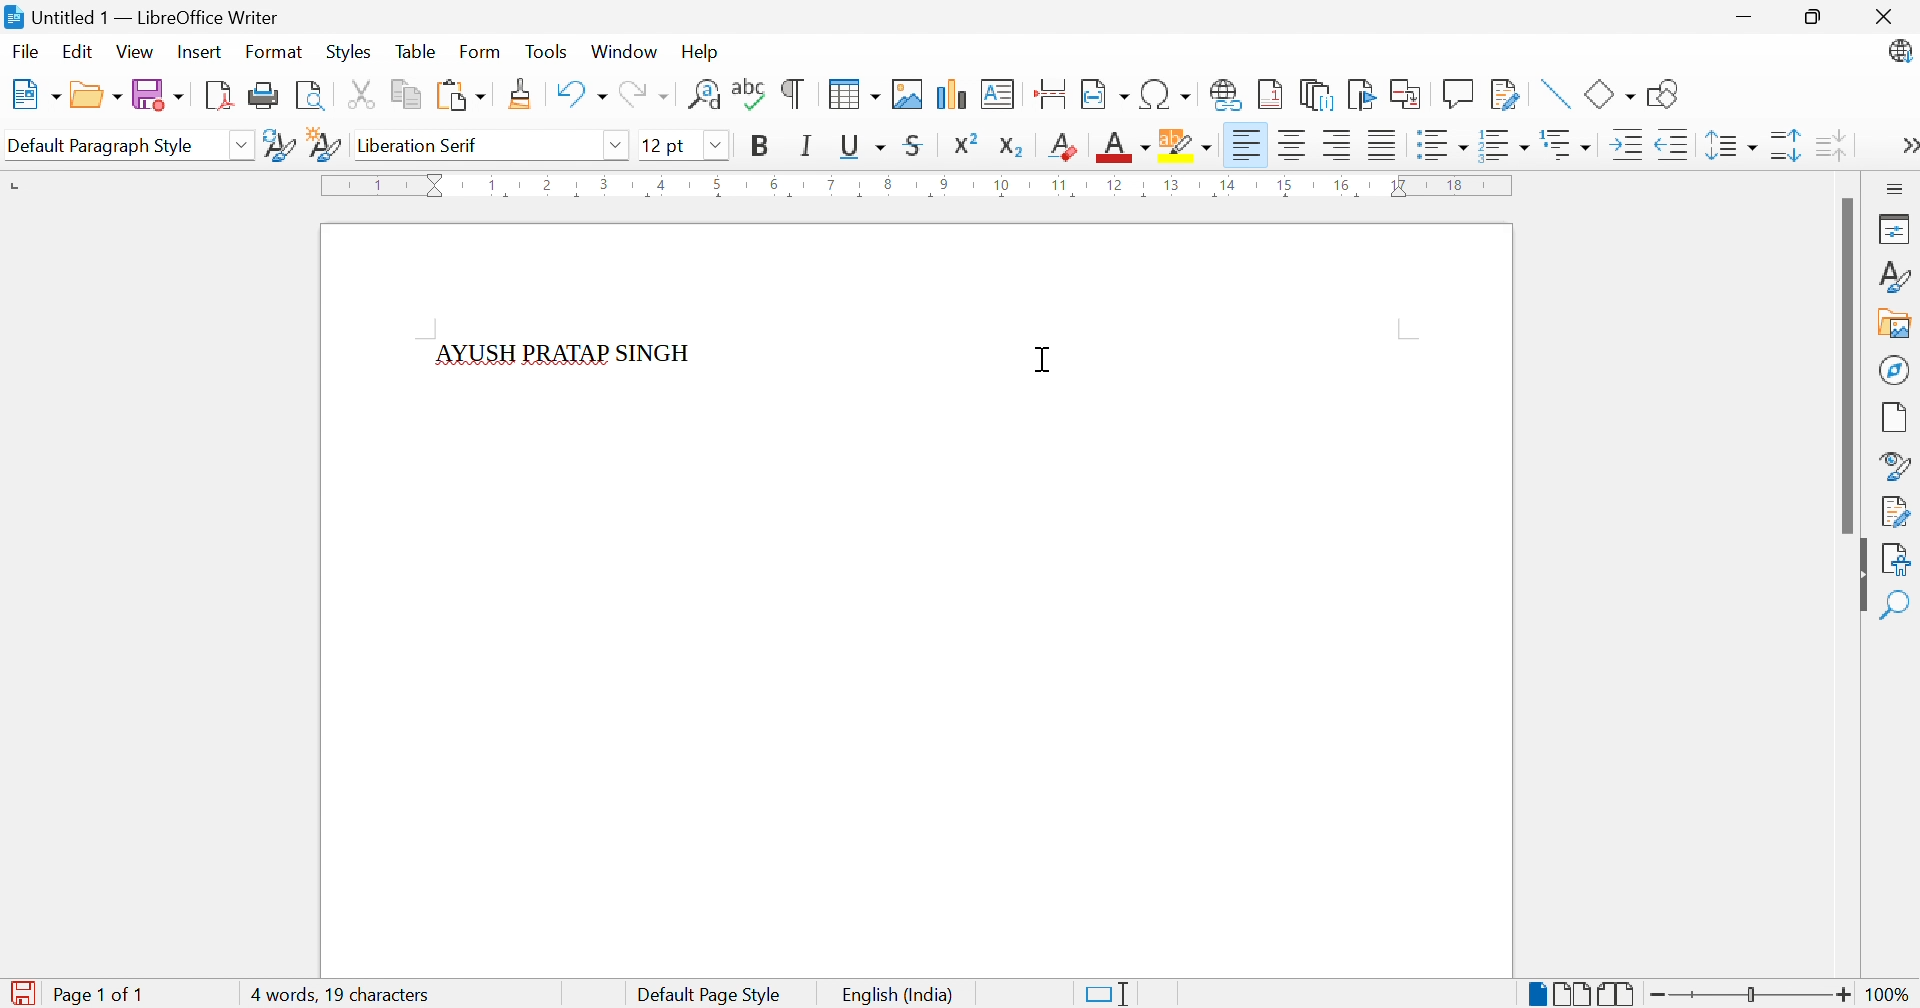 The image size is (1920, 1008). Describe the element at coordinates (1103, 94) in the screenshot. I see `Insert Field` at that location.